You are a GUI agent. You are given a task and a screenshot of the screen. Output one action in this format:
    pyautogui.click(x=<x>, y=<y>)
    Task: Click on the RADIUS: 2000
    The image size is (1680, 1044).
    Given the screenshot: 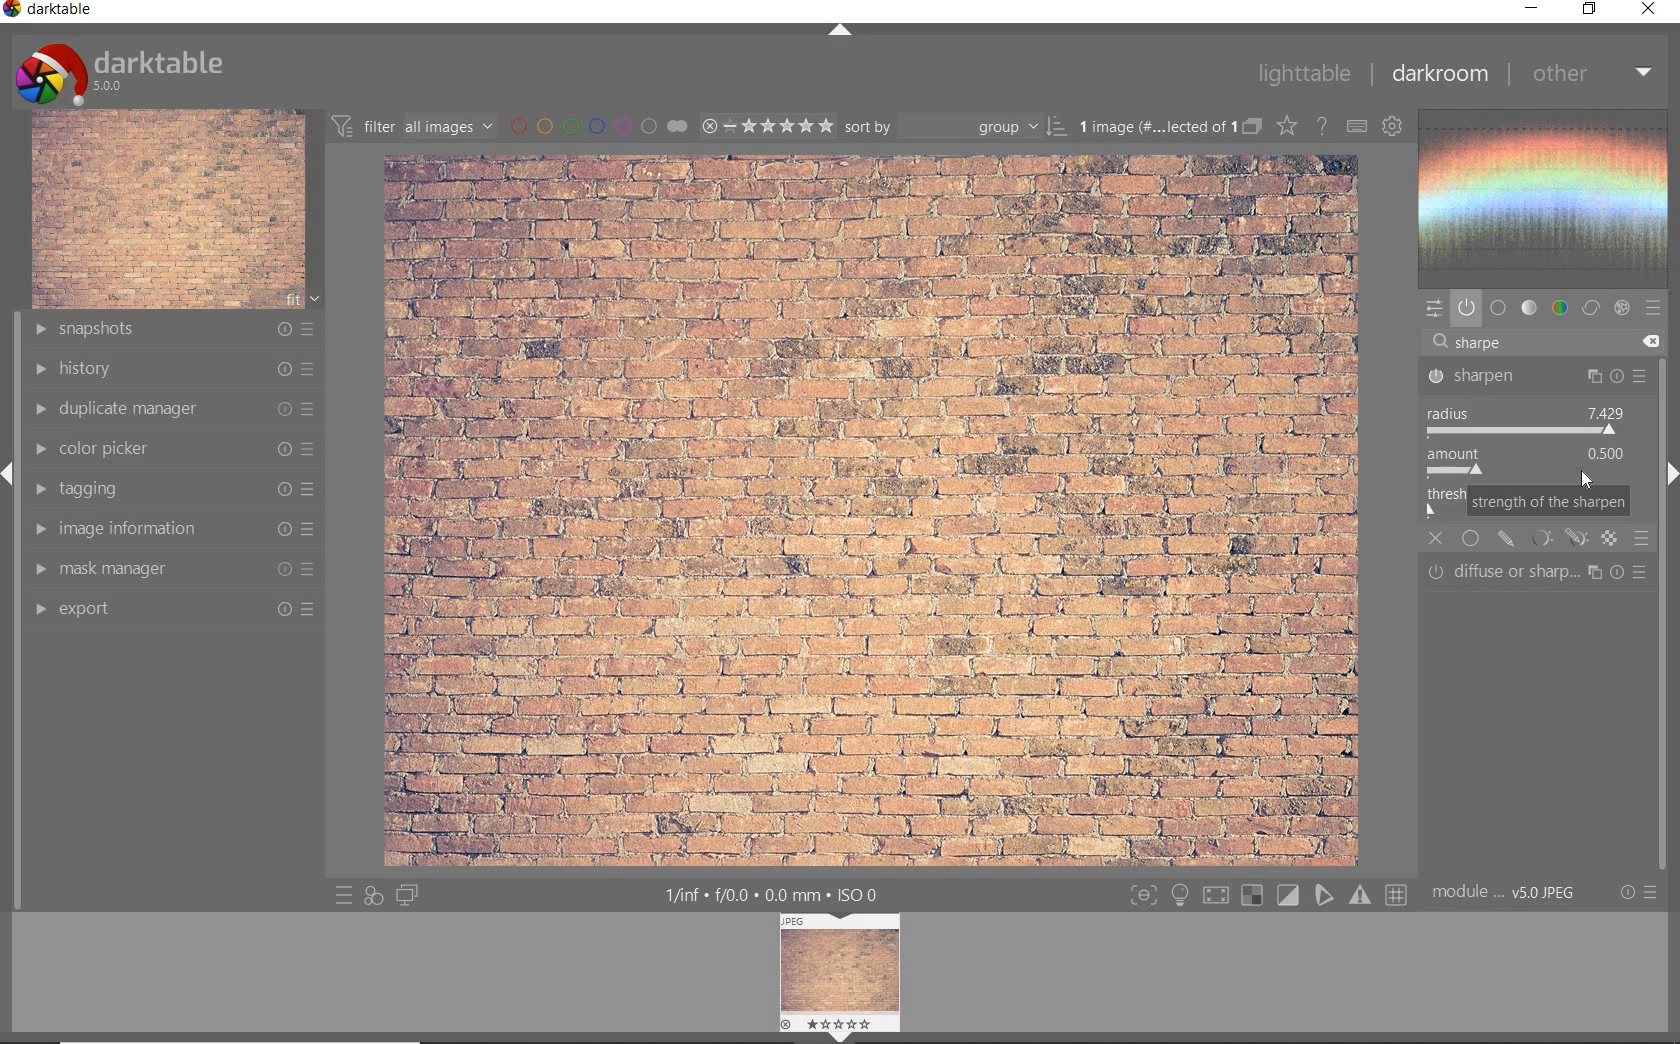 What is the action you would take?
    pyautogui.click(x=1528, y=420)
    